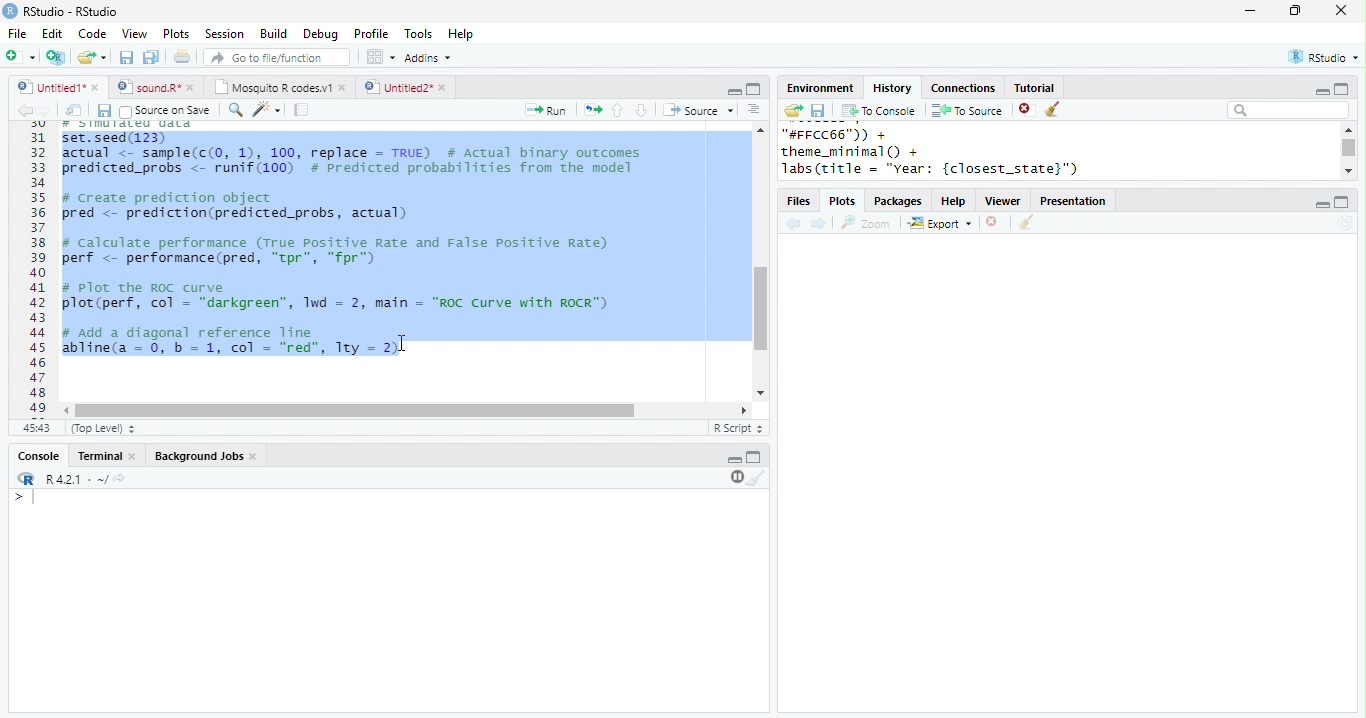 Image resolution: width=1366 pixels, height=718 pixels. I want to click on code tools, so click(267, 109).